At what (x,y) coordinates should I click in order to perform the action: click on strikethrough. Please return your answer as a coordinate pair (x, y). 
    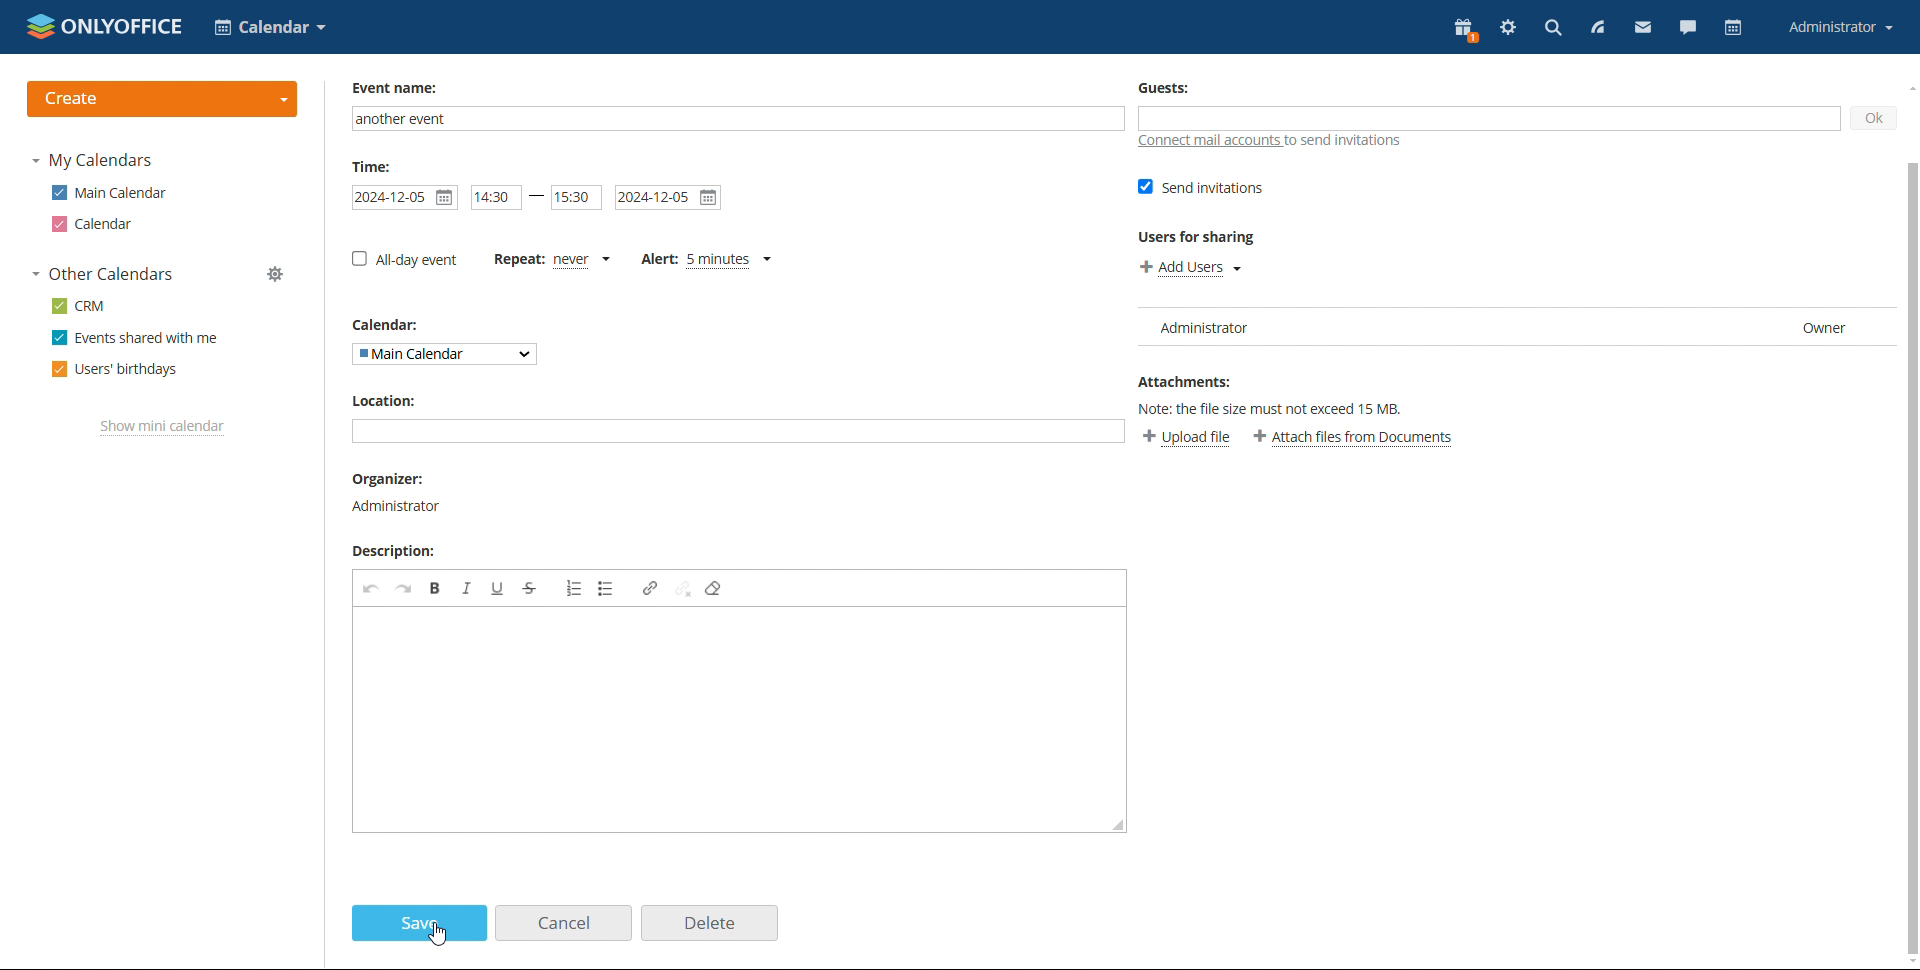
    Looking at the image, I should click on (528, 588).